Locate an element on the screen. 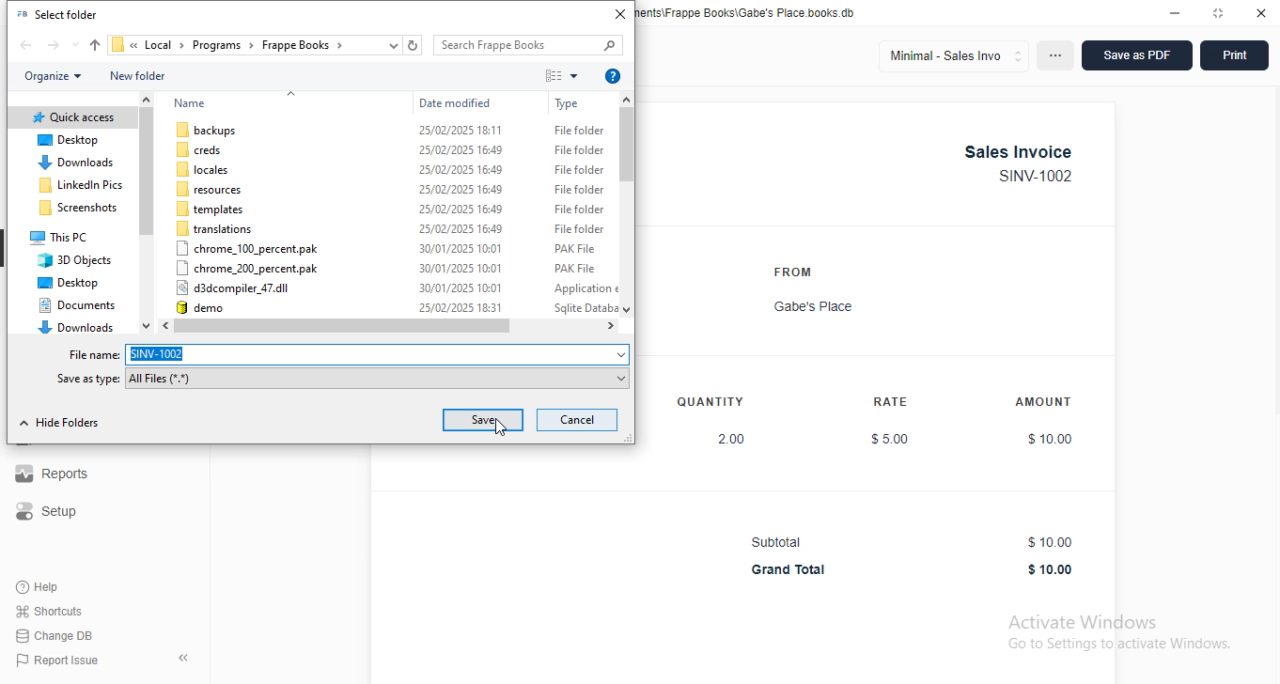 This screenshot has height=684, width=1280. toggle sidebar is located at coordinates (185, 657).